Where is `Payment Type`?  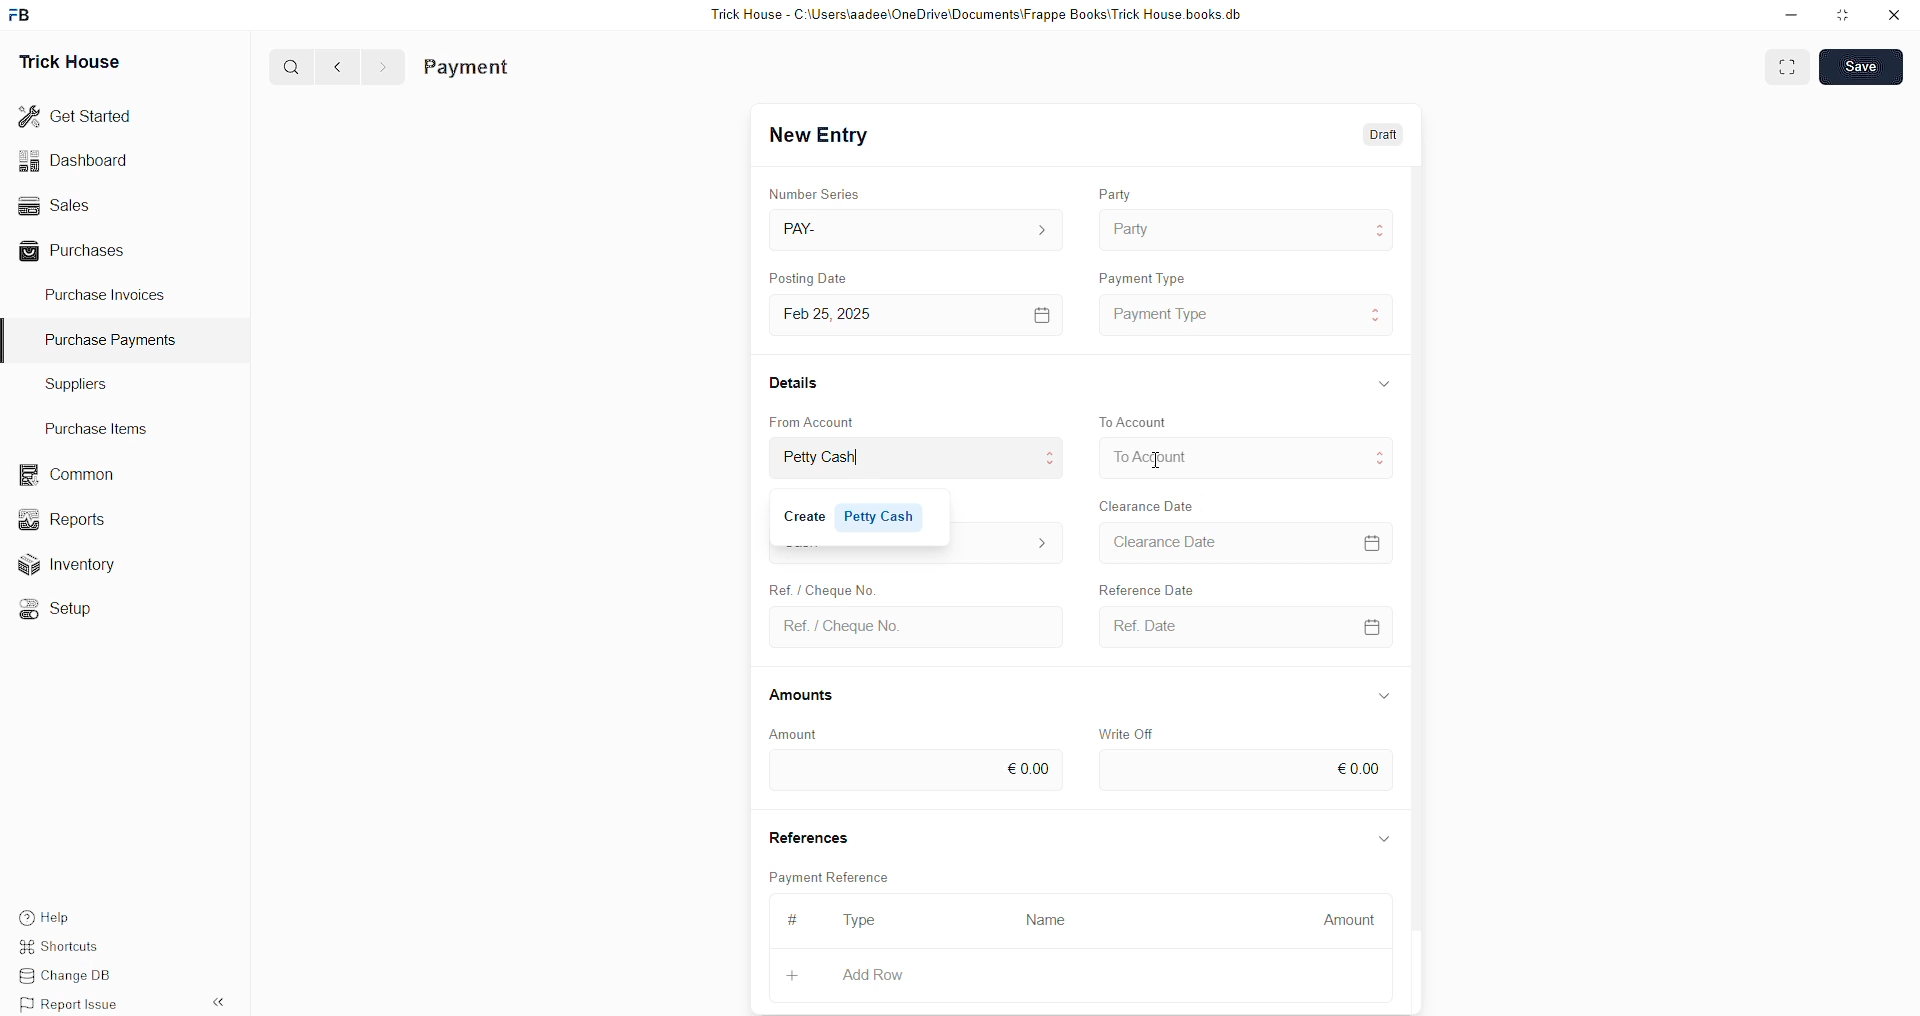 Payment Type is located at coordinates (1167, 312).